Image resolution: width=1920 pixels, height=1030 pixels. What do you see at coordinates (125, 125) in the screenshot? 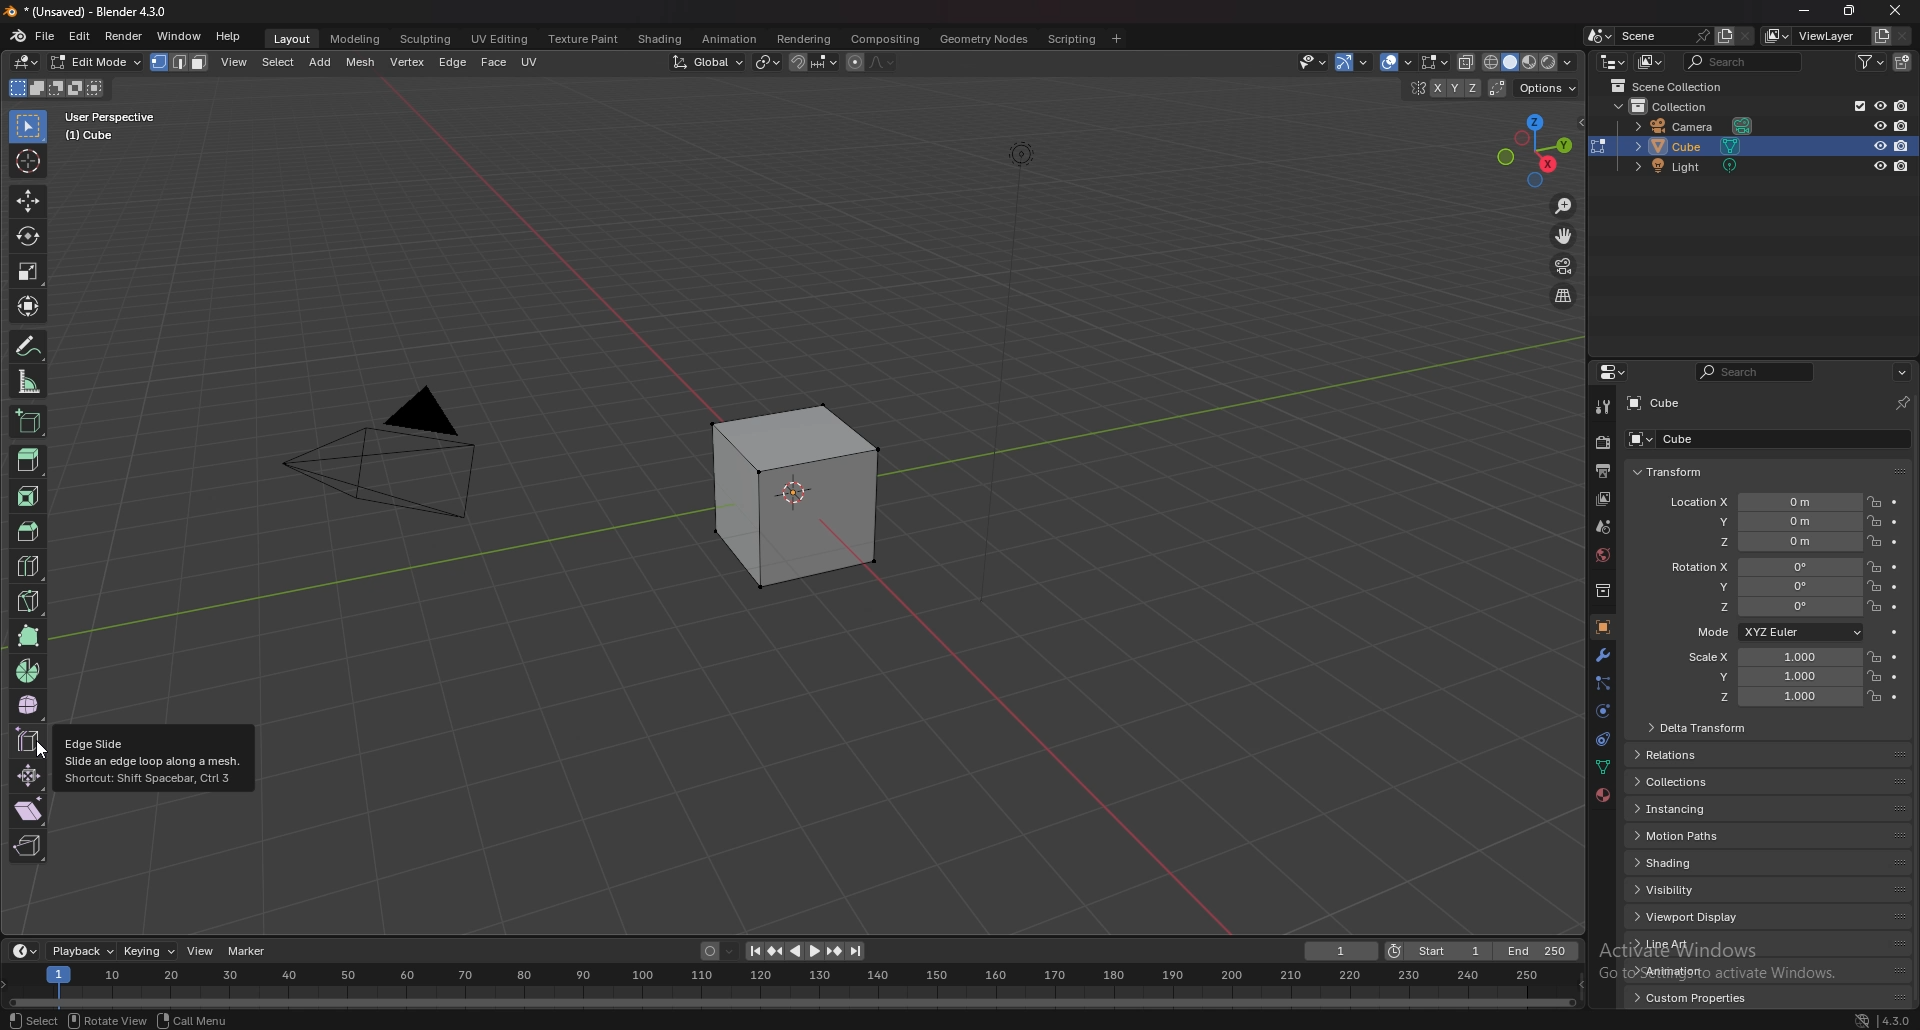
I see `user perspective` at bounding box center [125, 125].